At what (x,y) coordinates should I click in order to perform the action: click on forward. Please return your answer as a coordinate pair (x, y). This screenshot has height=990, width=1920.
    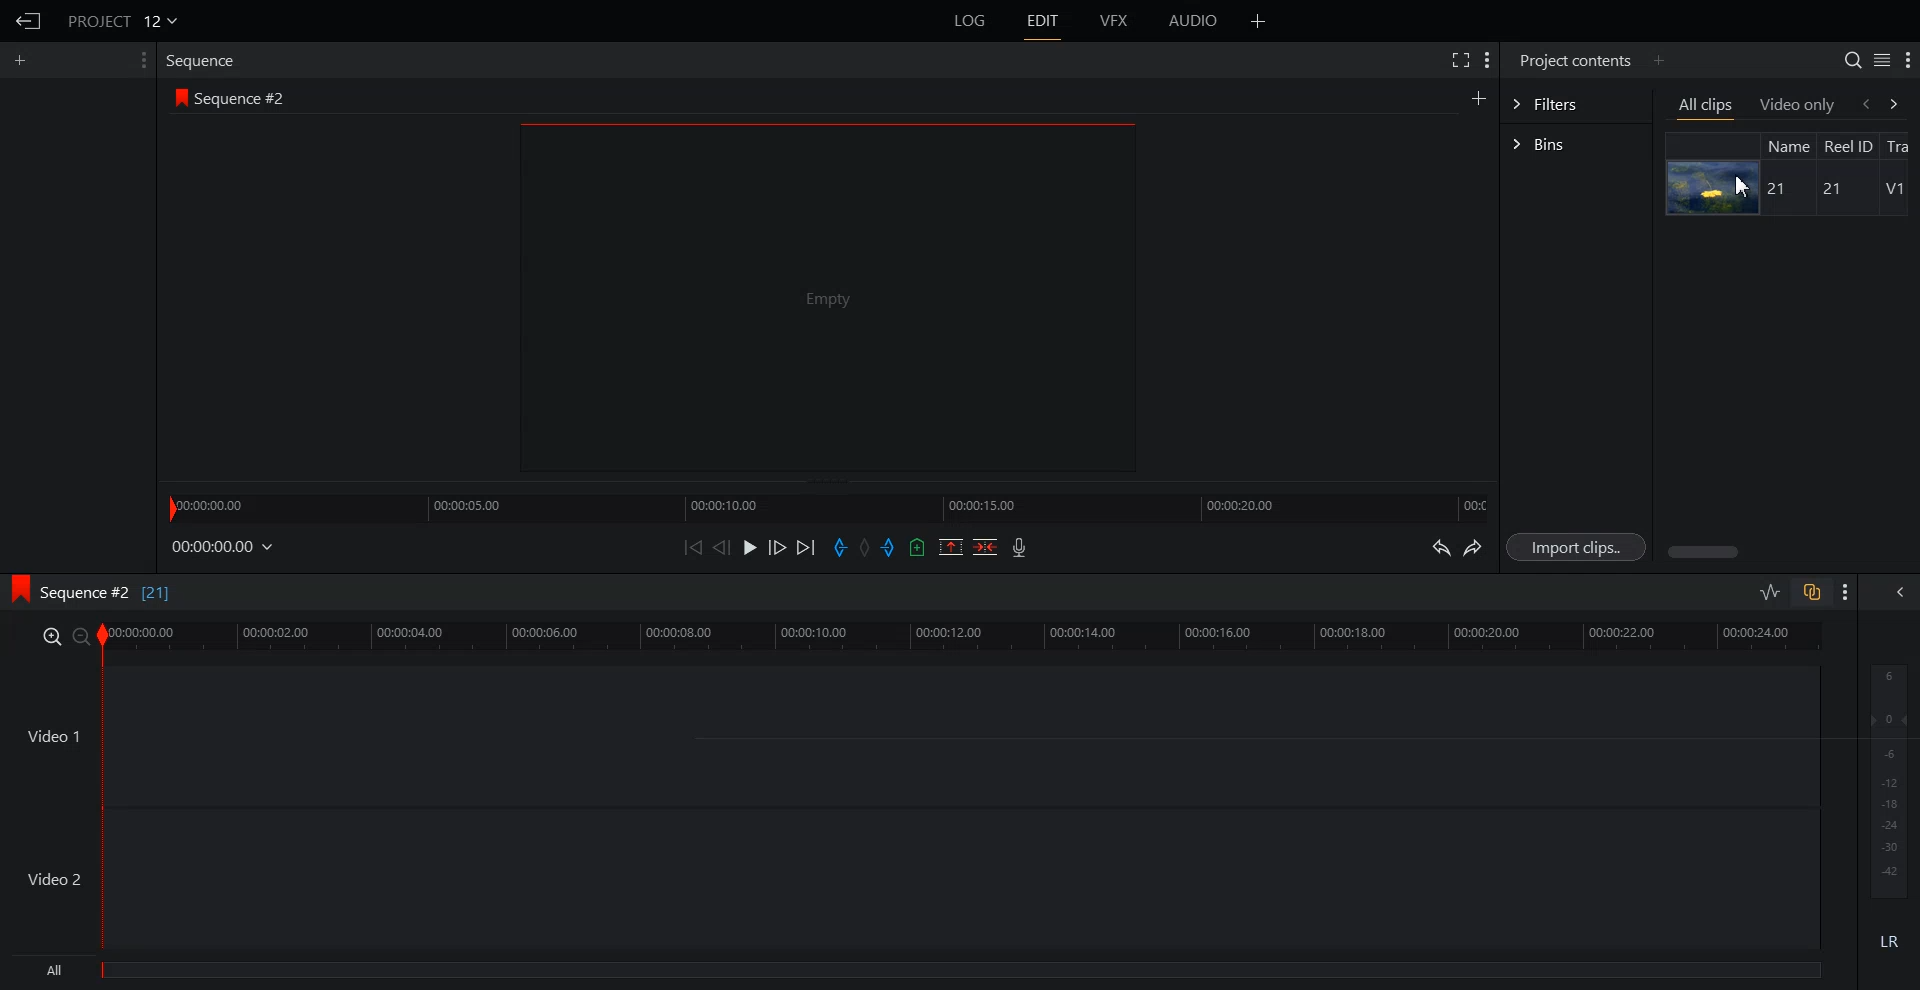
    Looking at the image, I should click on (1902, 103).